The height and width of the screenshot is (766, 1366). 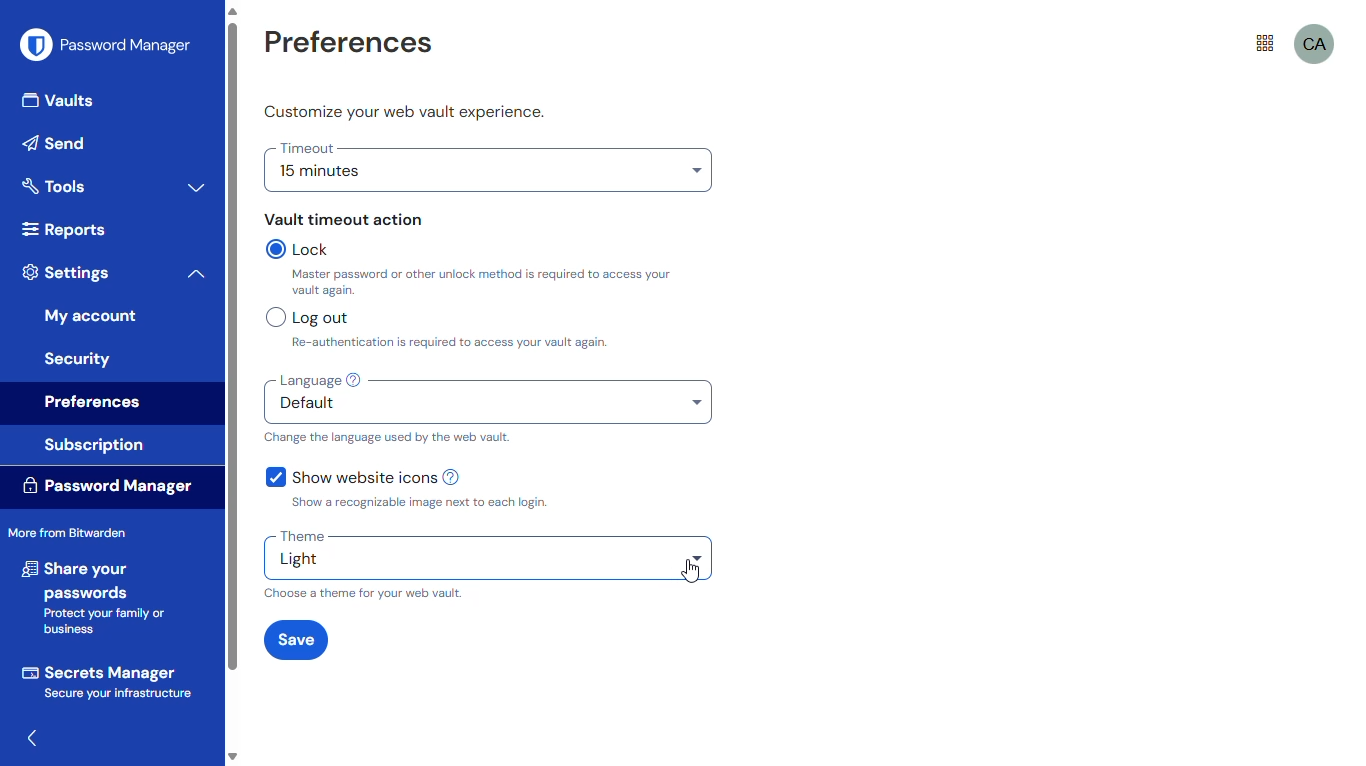 I want to click on customize your web vault experience., so click(x=405, y=112).